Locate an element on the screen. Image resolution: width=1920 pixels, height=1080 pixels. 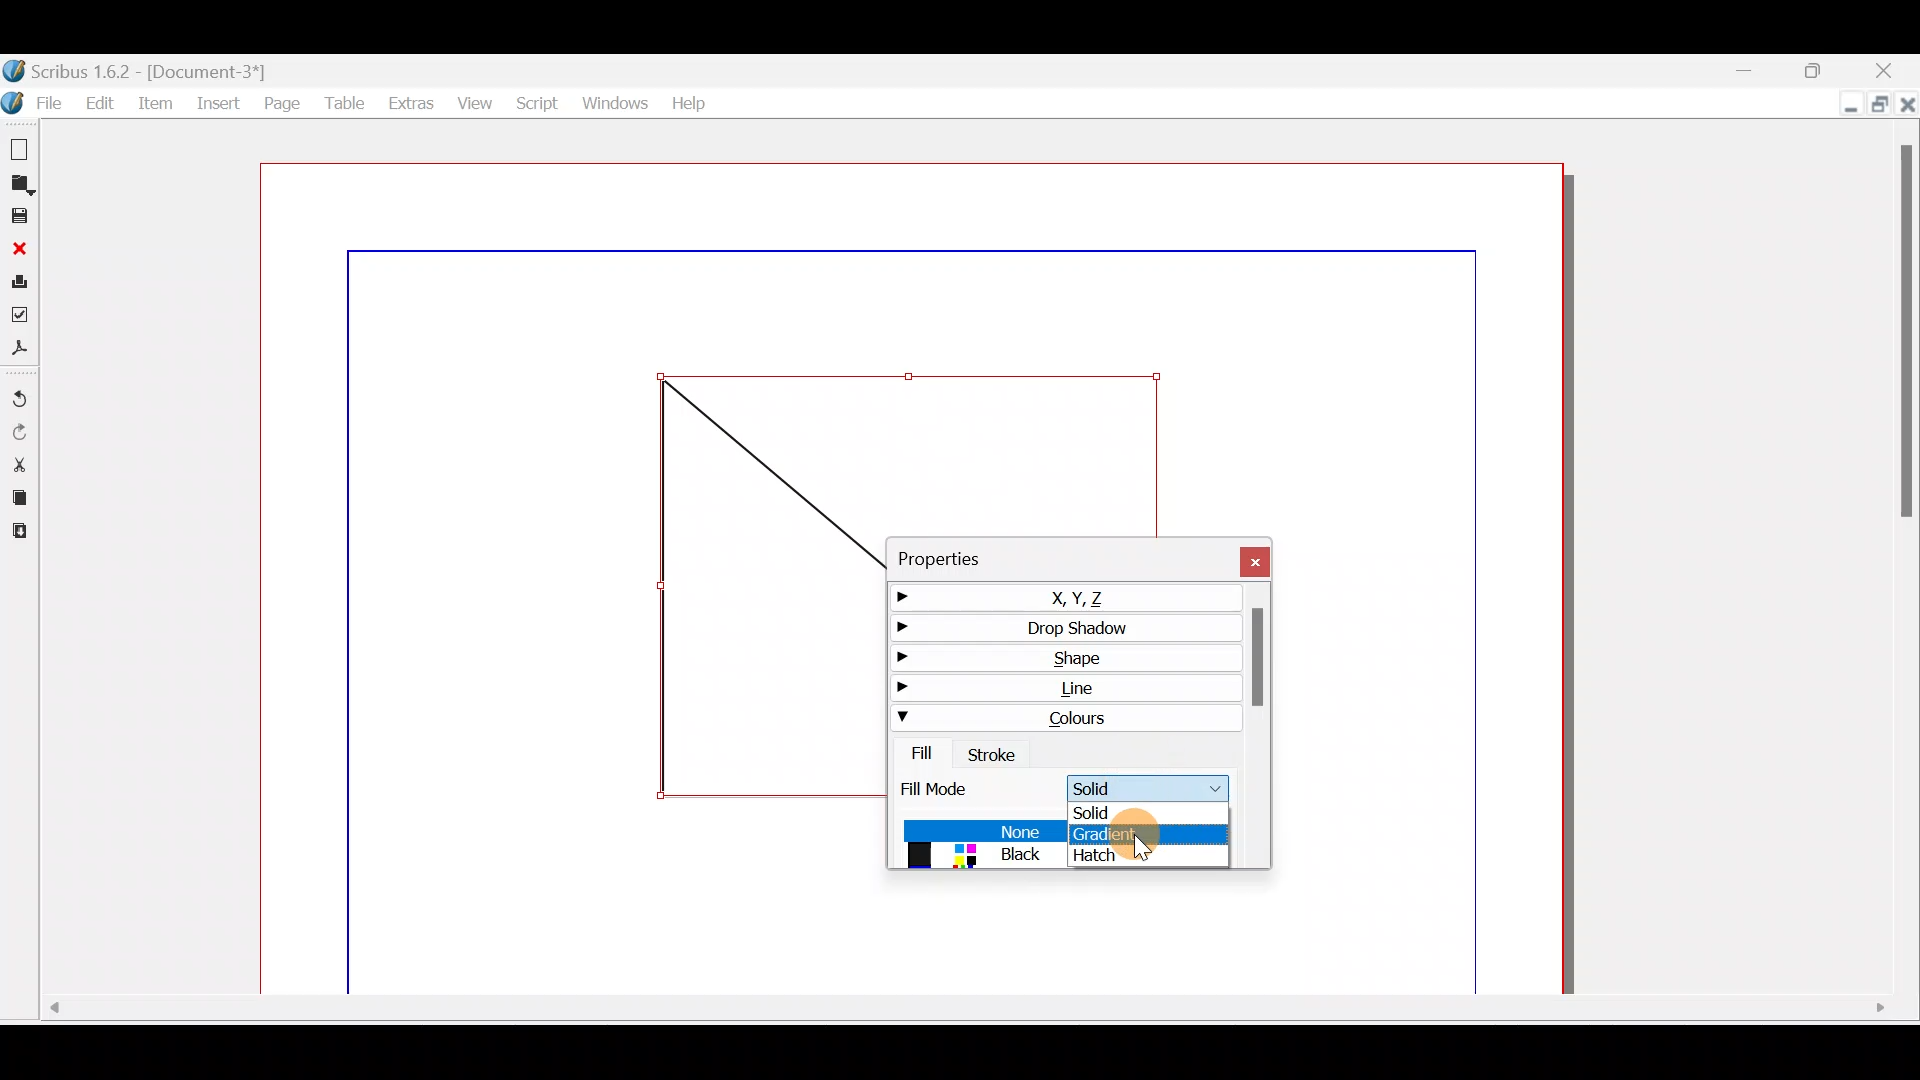
Shape is located at coordinates (1064, 656).